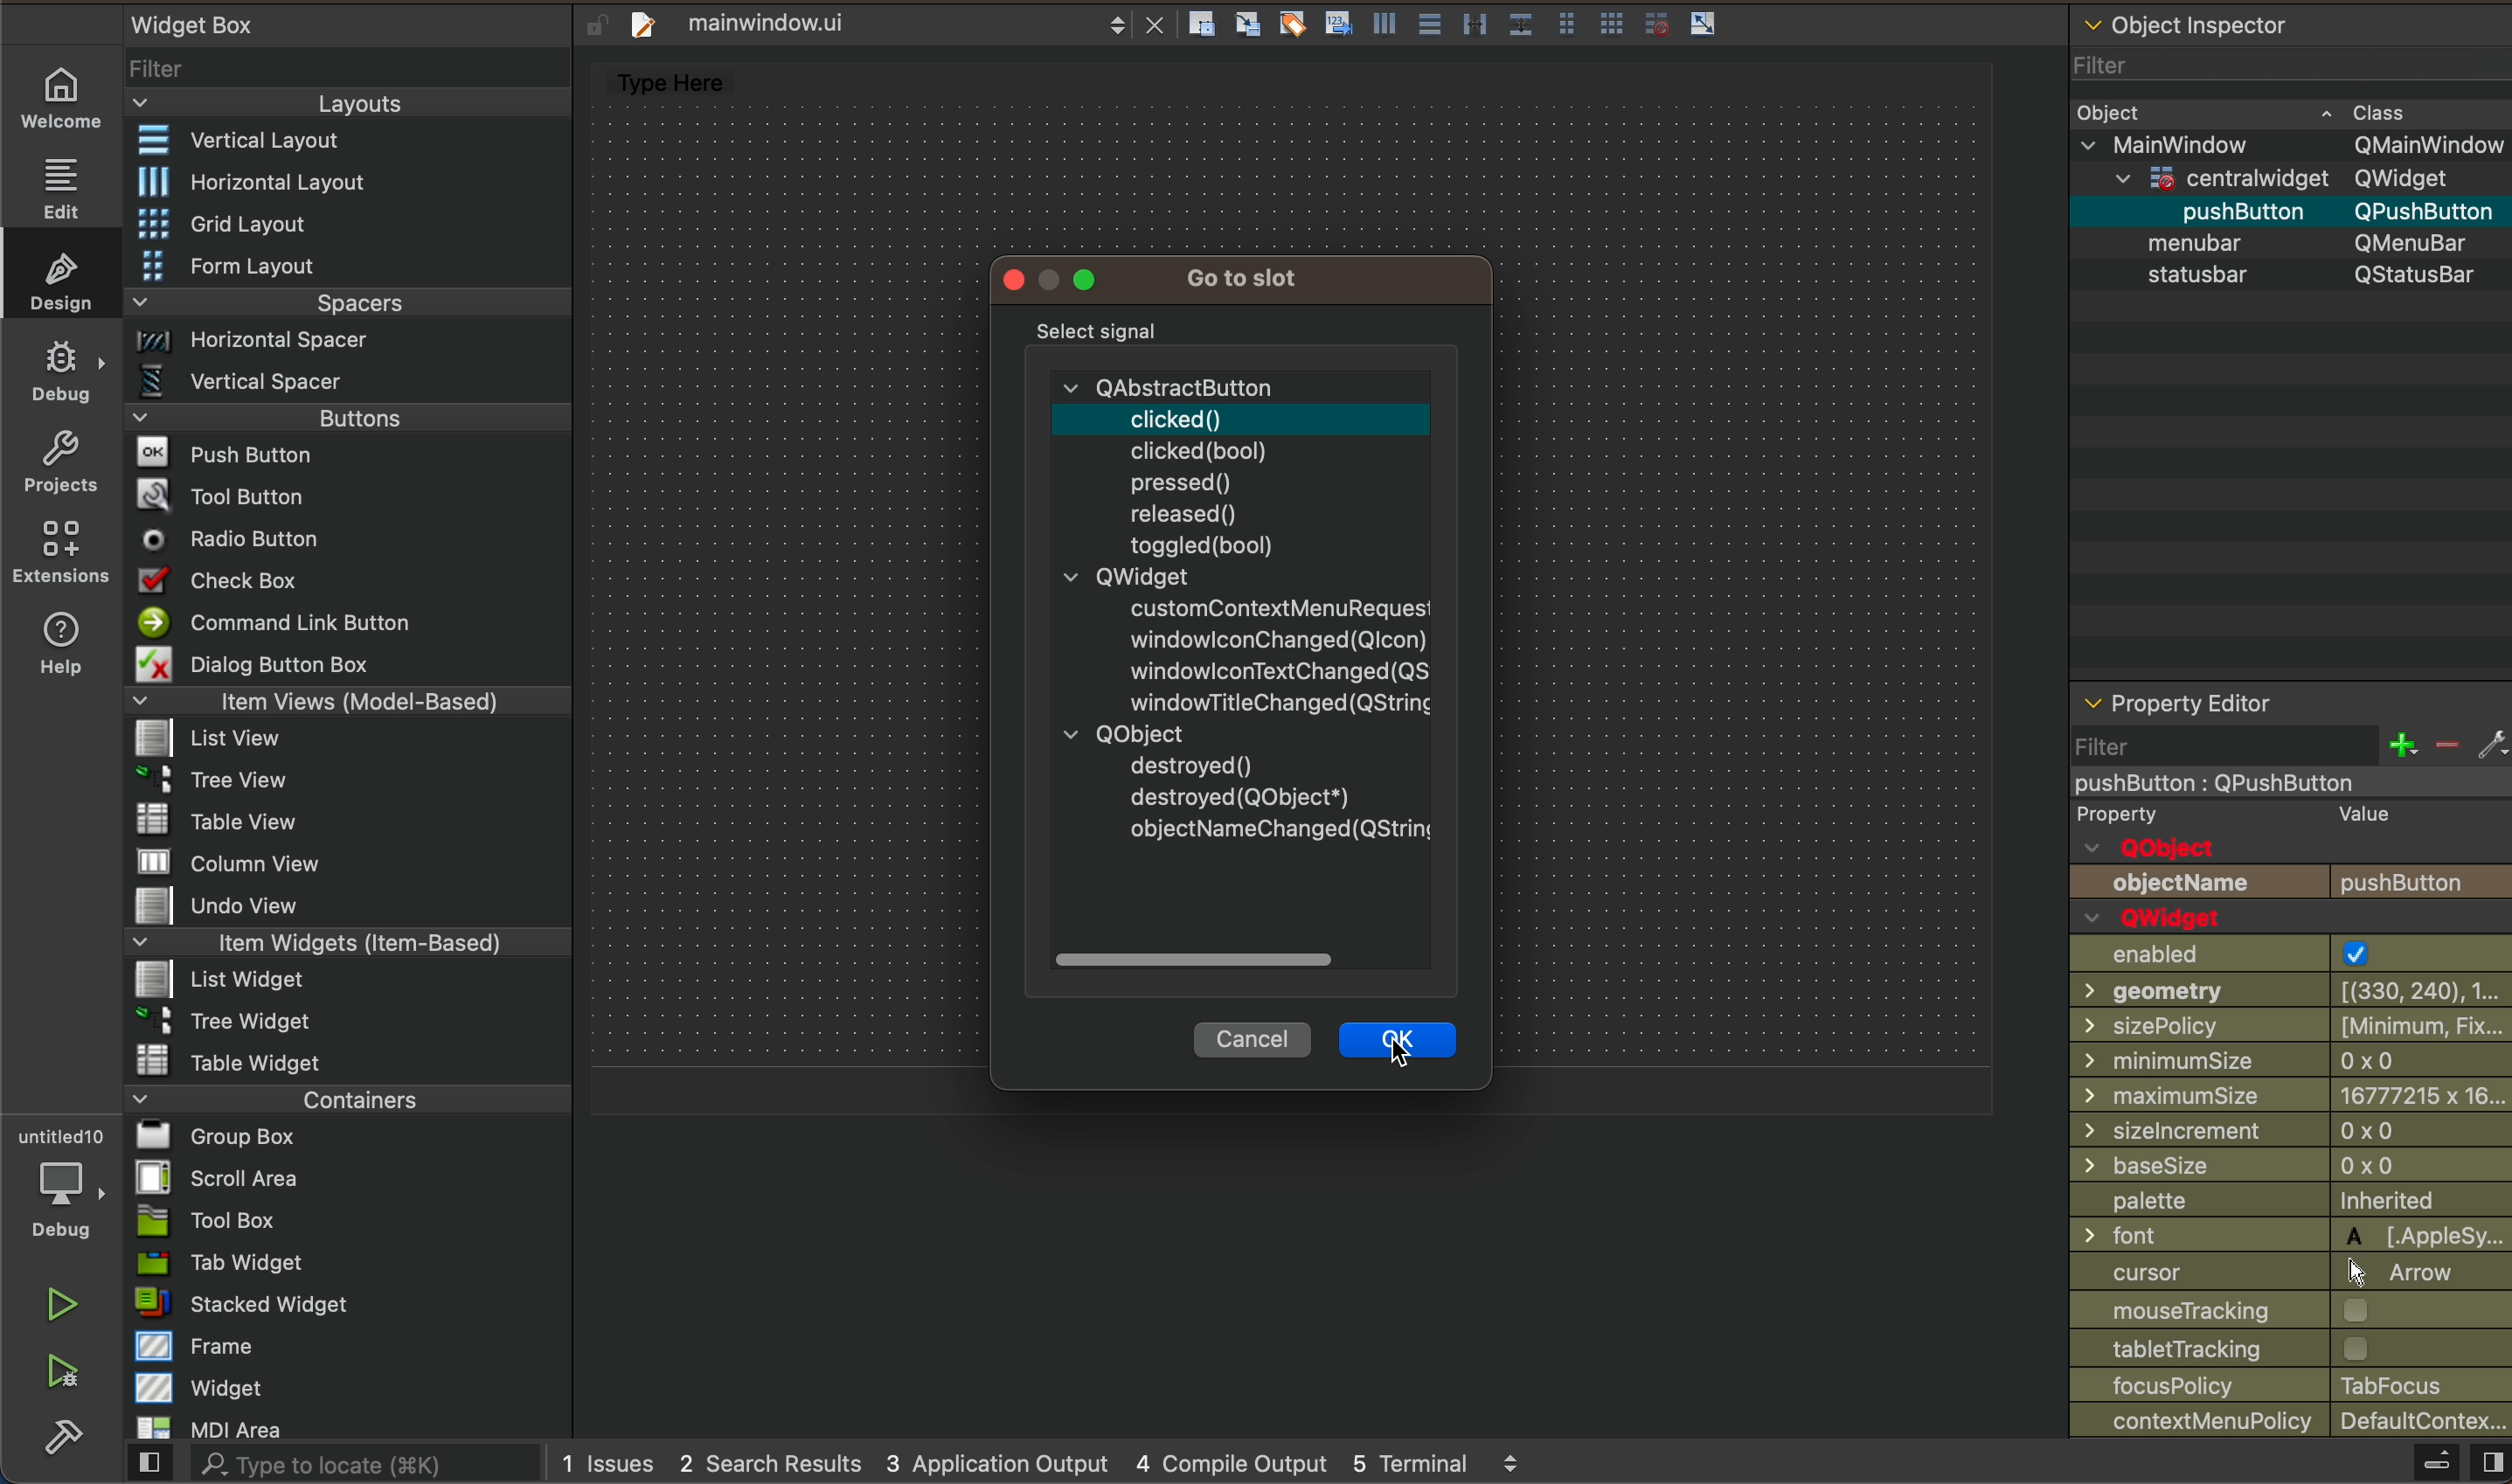 The width and height of the screenshot is (2512, 1484). I want to click on tree, so click(345, 1022).